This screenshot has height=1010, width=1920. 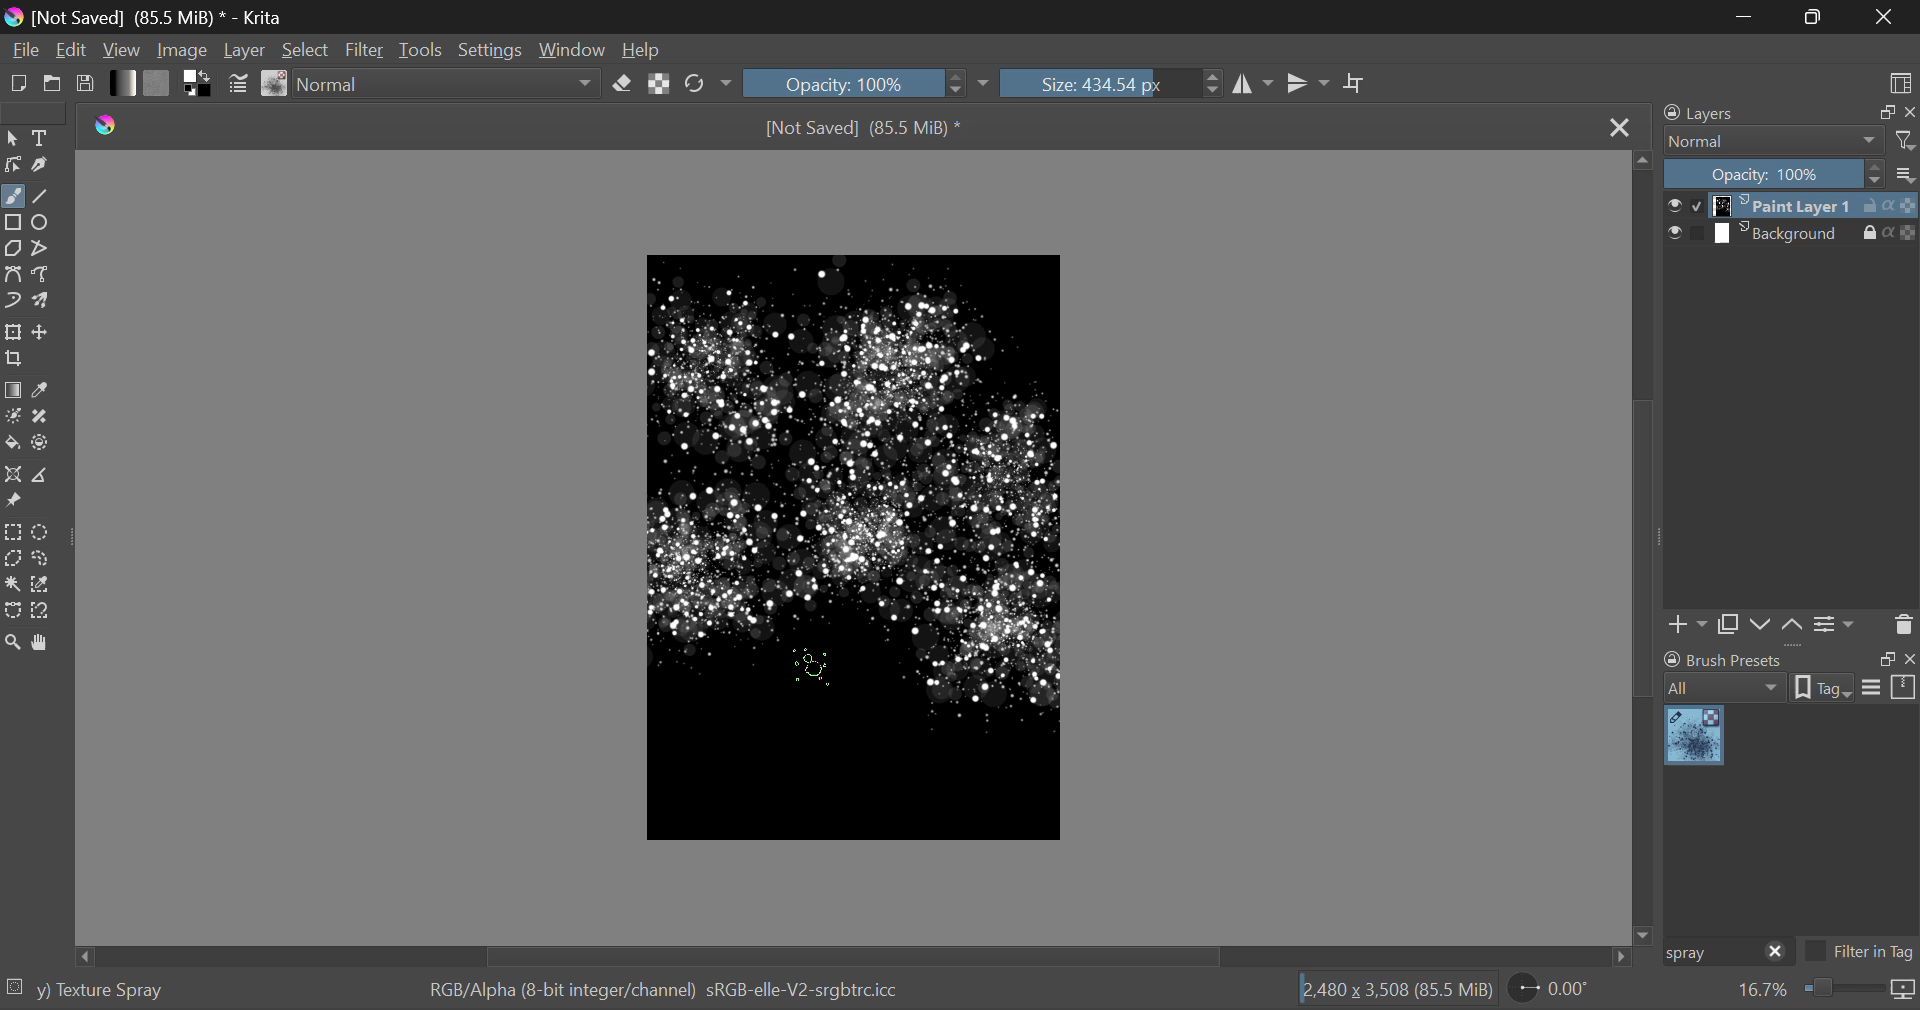 I want to click on restore, so click(x=1883, y=113).